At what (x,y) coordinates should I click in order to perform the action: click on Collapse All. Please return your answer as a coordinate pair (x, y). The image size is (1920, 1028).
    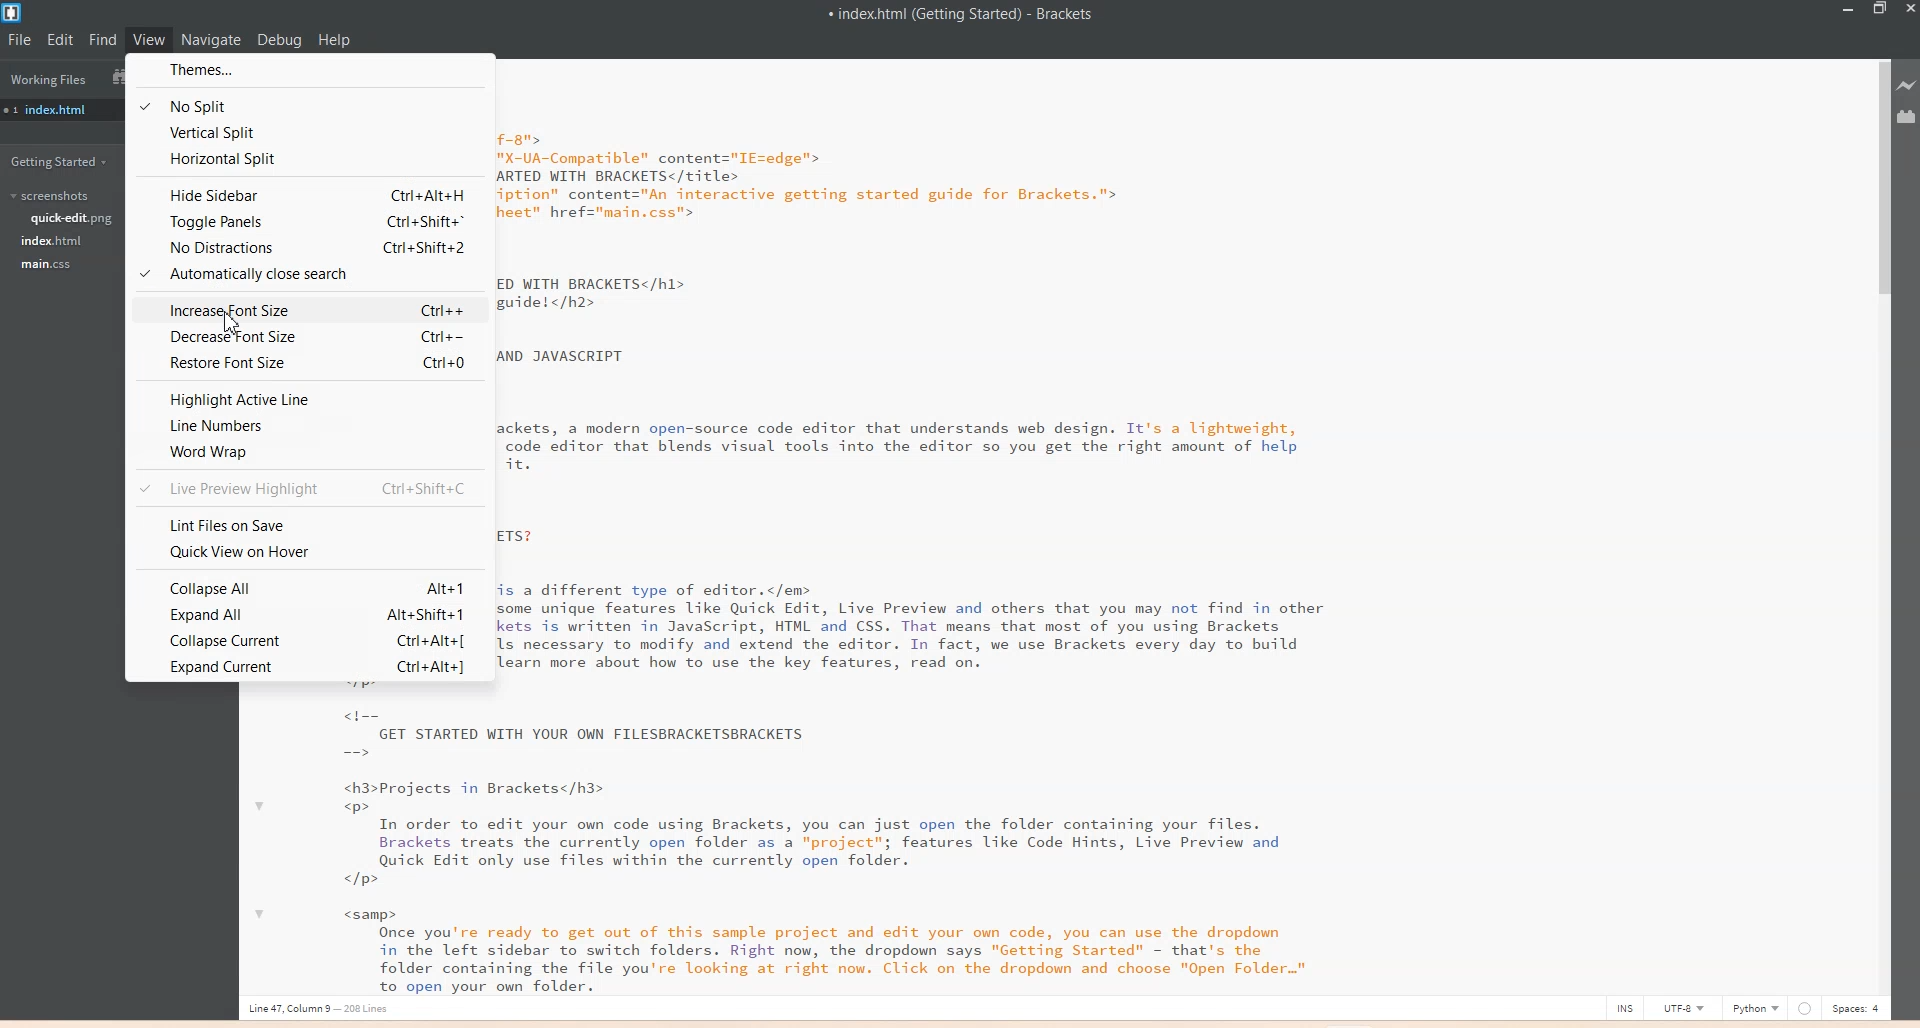
    Looking at the image, I should click on (309, 585).